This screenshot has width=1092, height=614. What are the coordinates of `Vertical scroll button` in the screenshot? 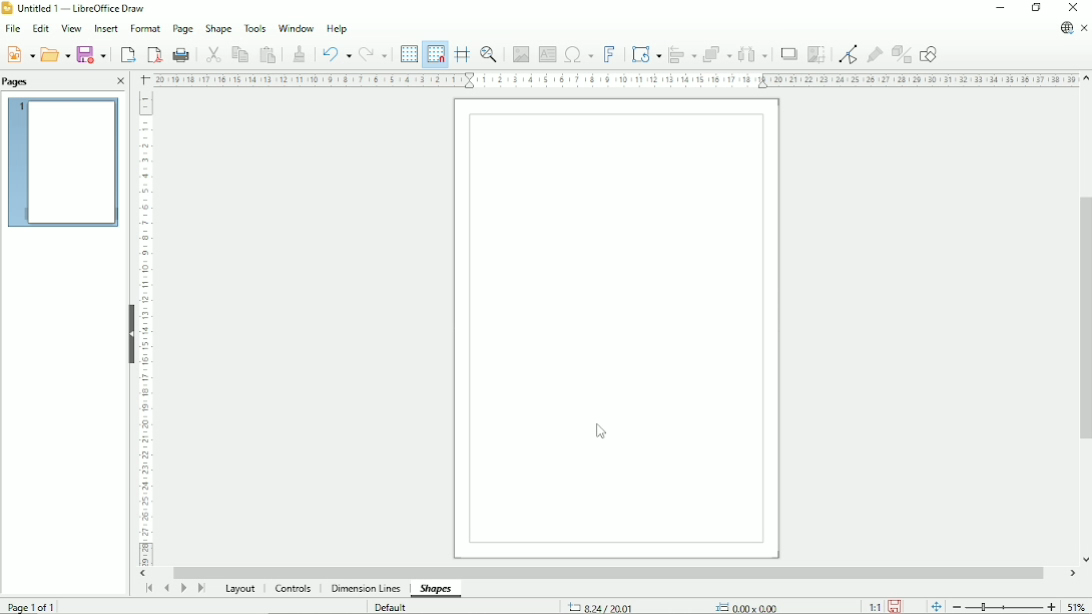 It's located at (1085, 79).